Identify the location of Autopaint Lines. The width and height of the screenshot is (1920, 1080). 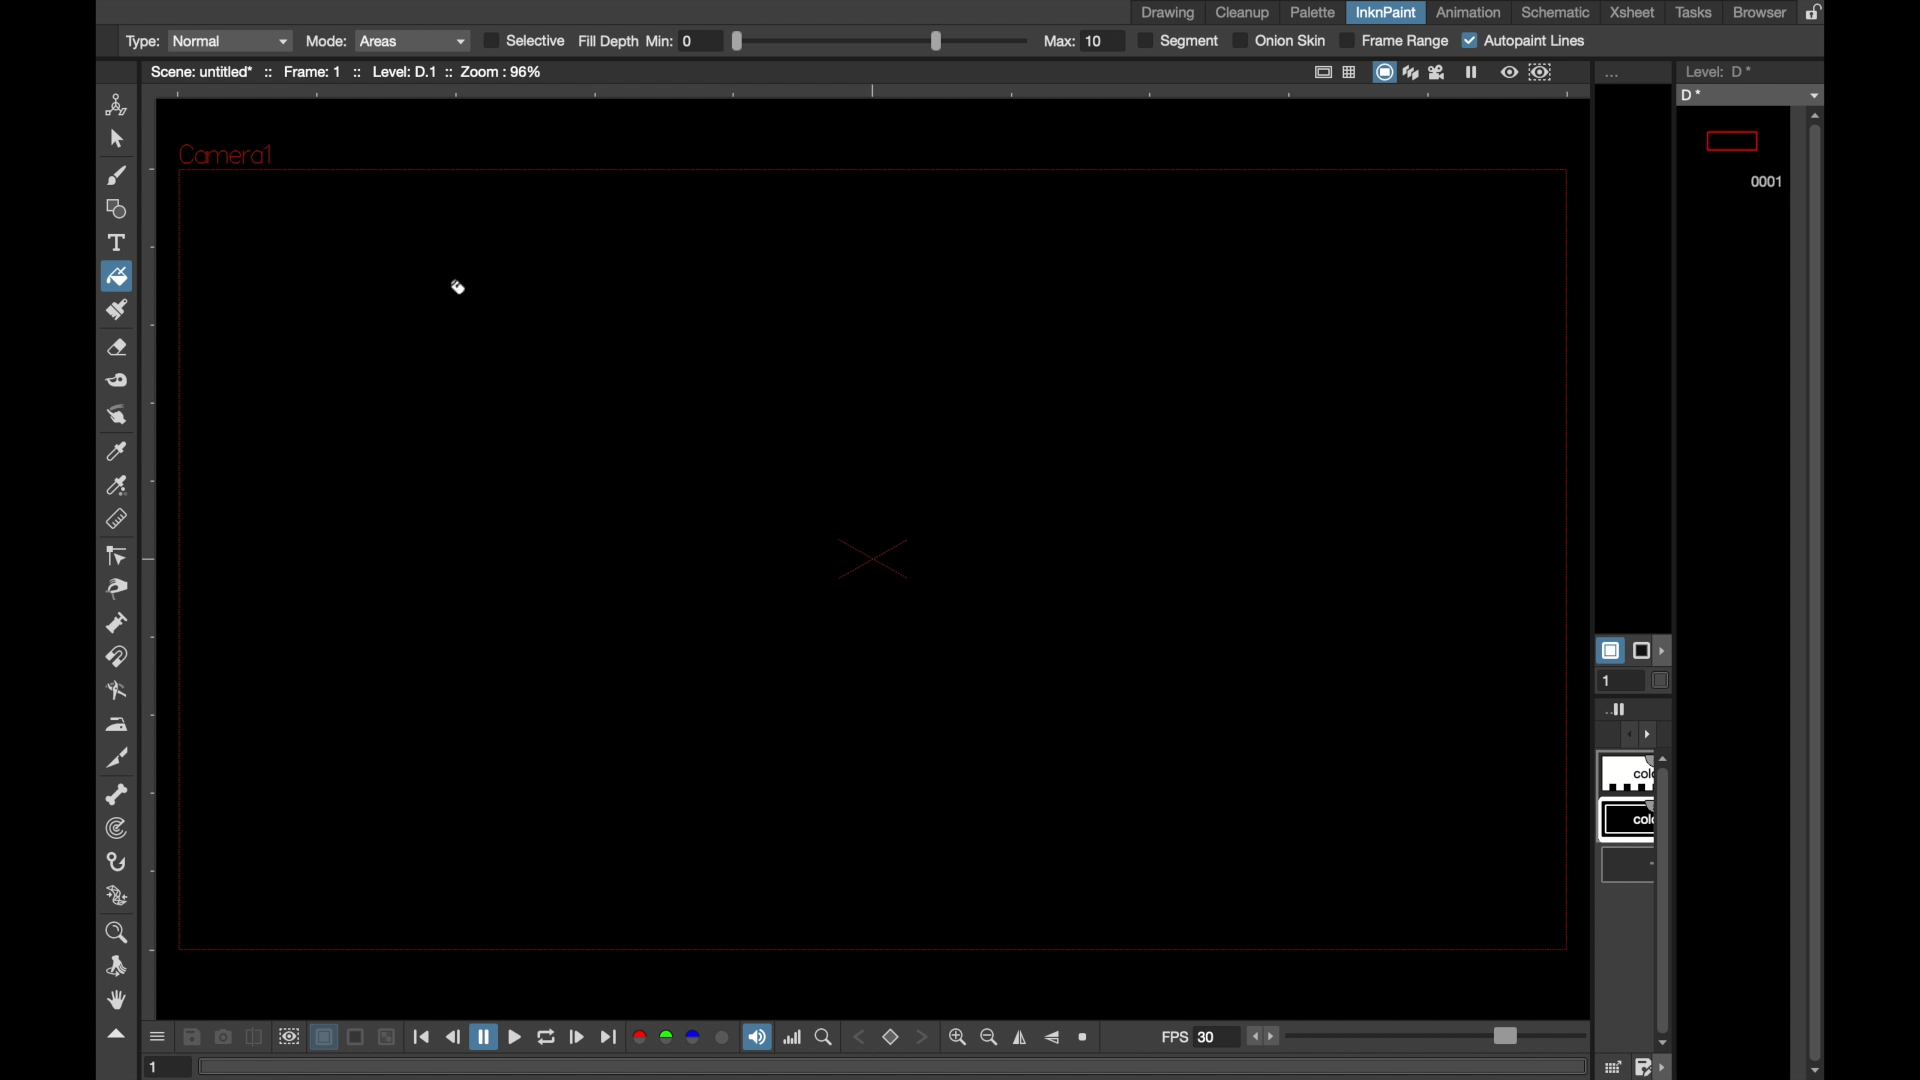
(1528, 42).